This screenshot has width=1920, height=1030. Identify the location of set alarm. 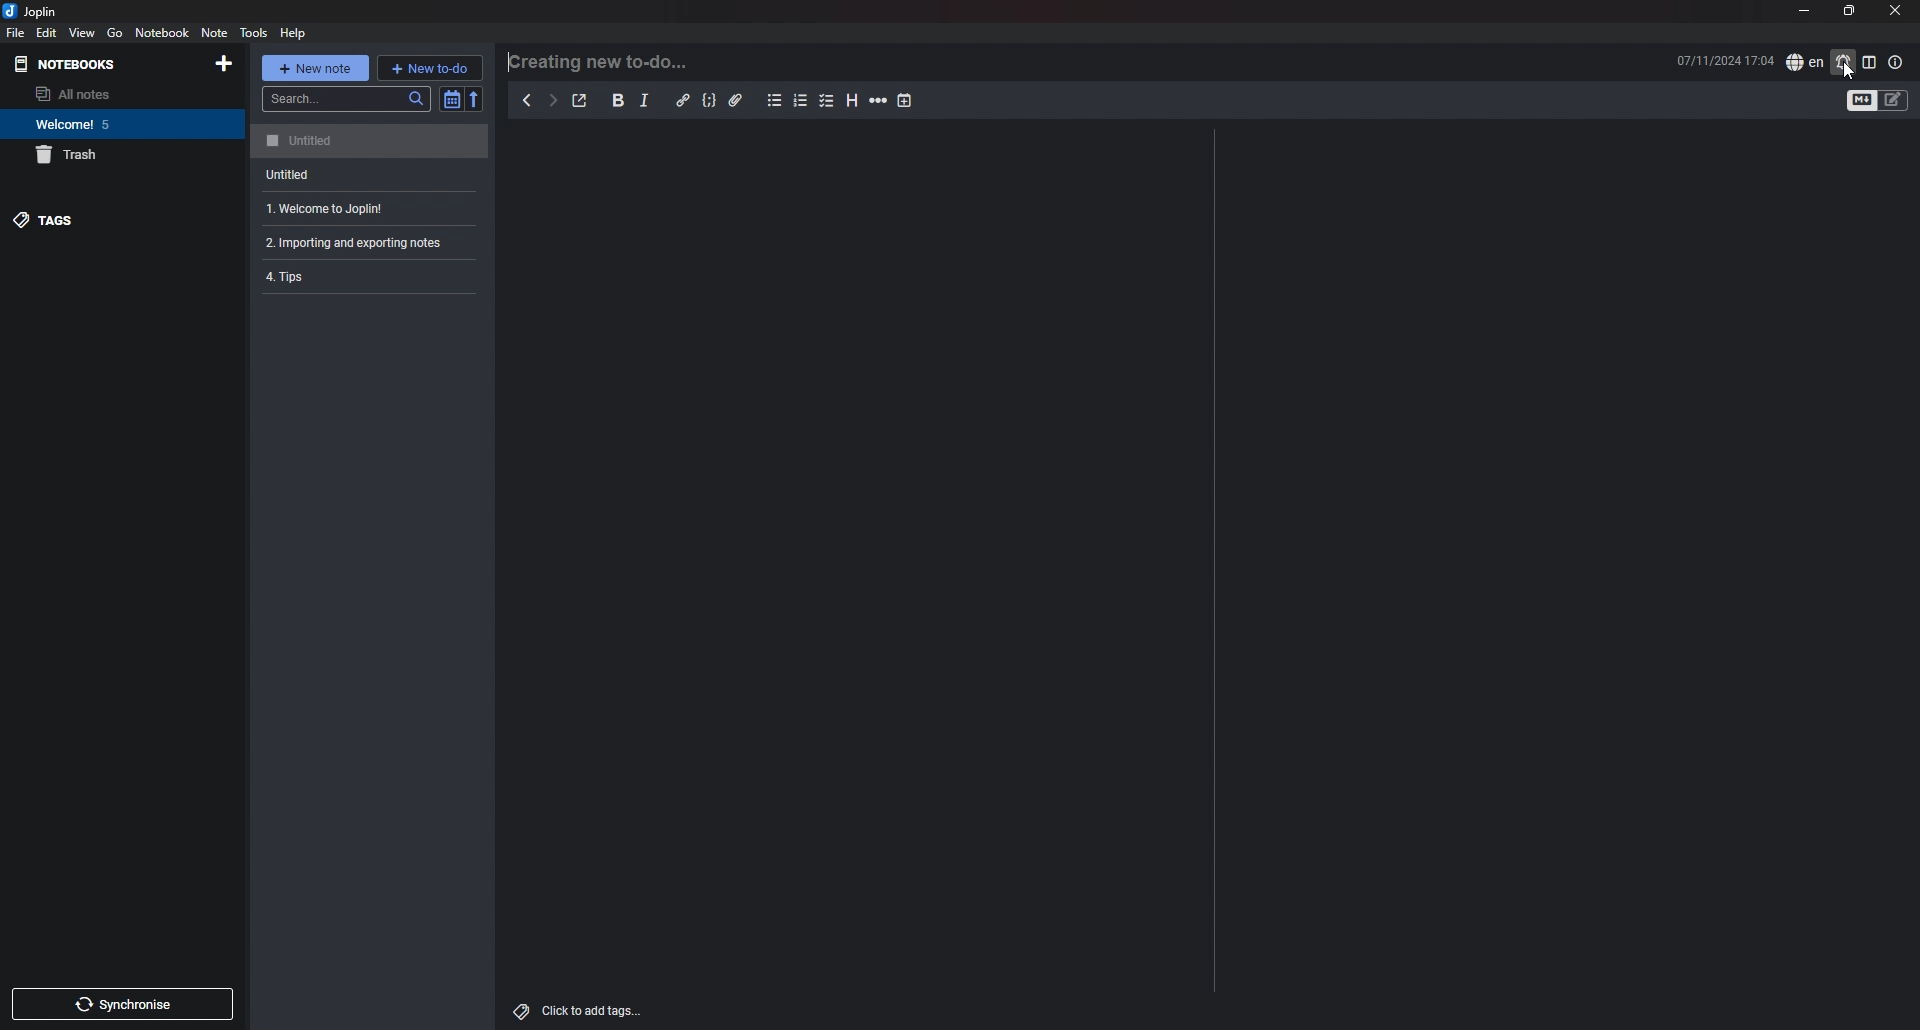
(1844, 61).